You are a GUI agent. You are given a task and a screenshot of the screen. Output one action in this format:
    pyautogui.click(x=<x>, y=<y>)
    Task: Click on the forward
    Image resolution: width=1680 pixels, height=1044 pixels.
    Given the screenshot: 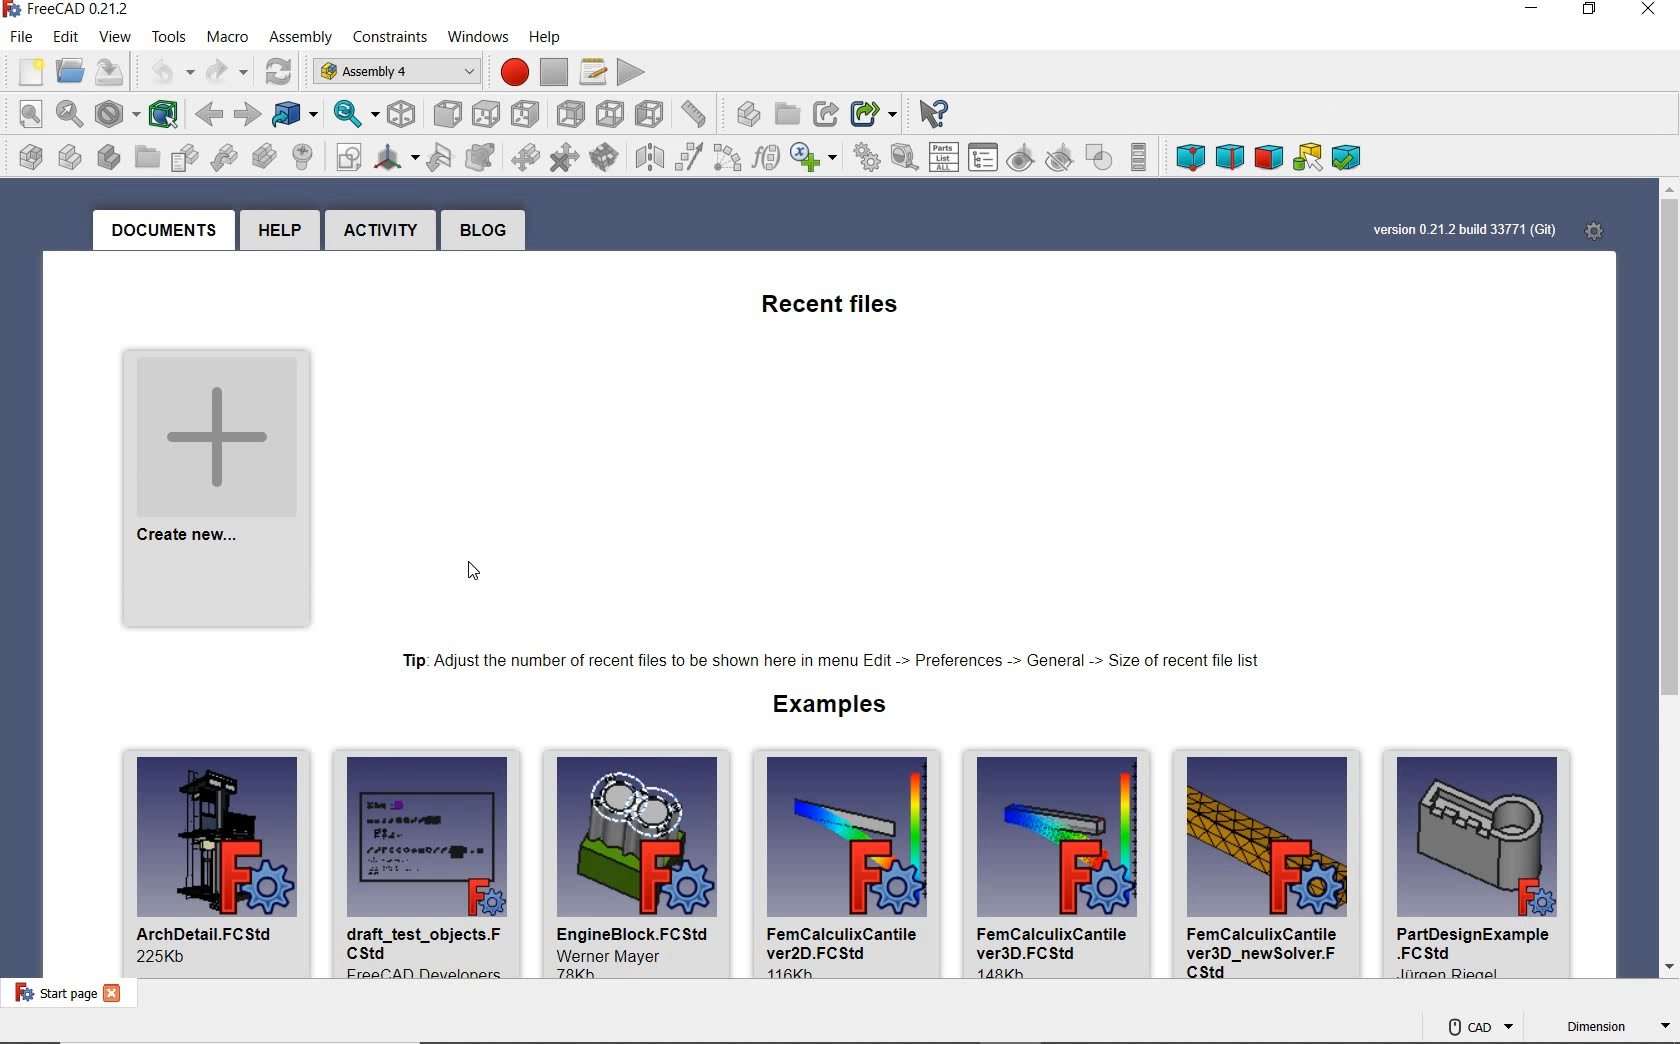 What is the action you would take?
    pyautogui.click(x=246, y=115)
    